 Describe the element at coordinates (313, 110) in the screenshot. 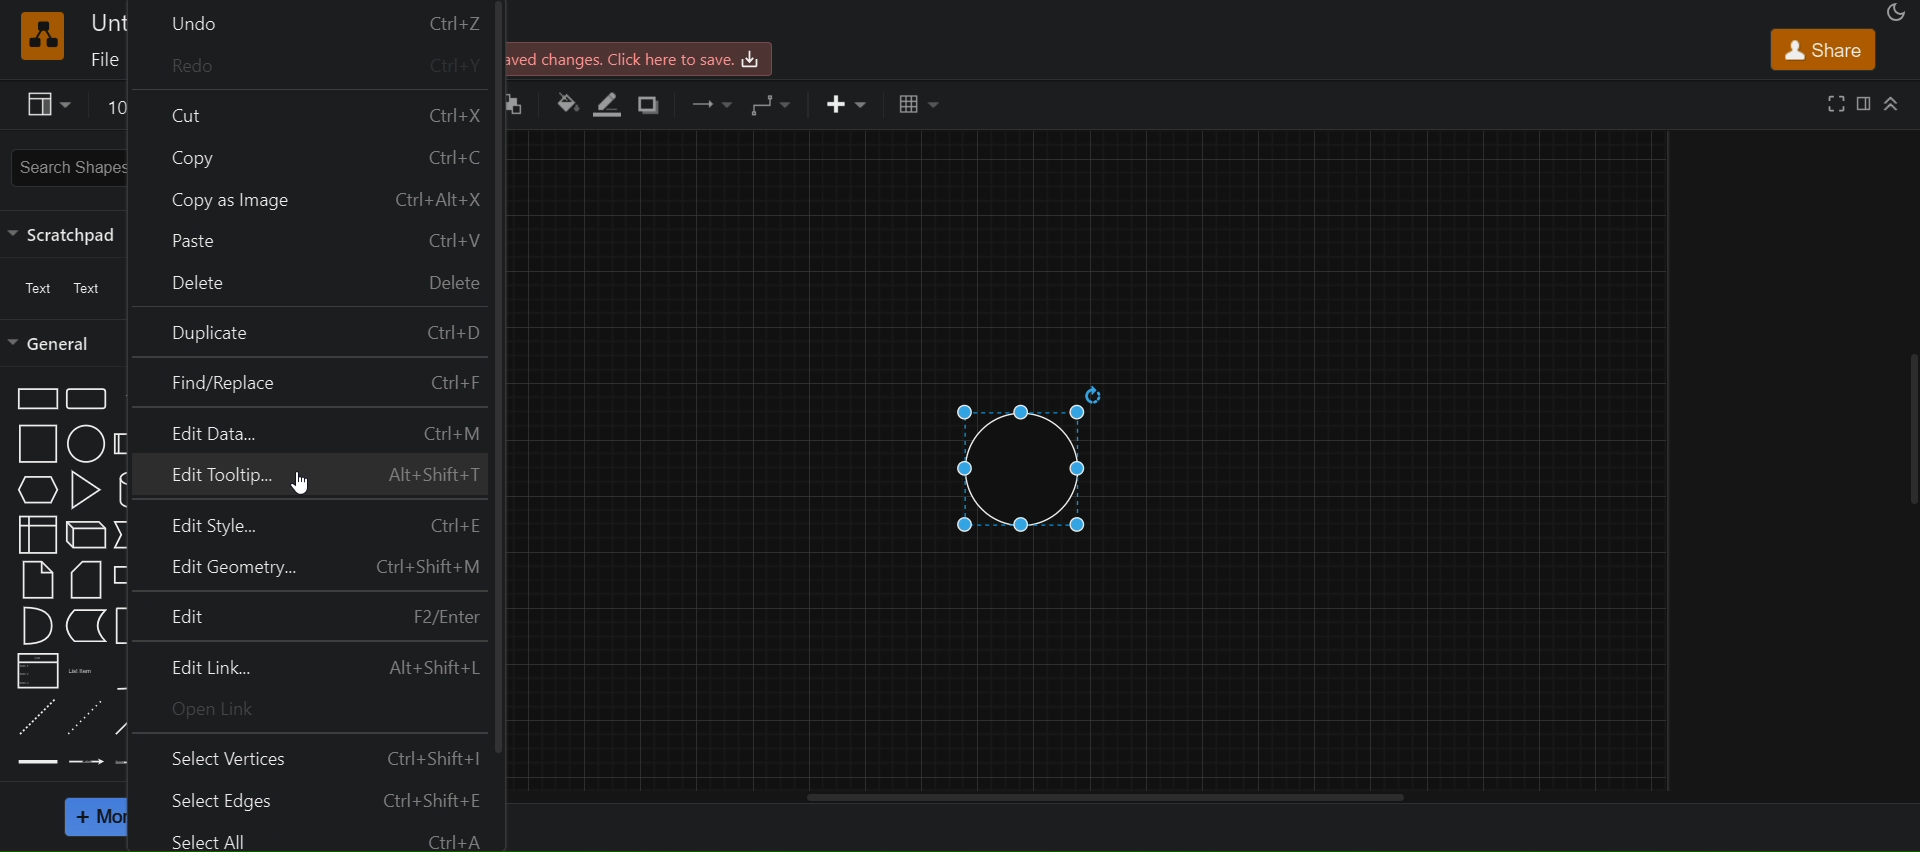

I see `cut` at that location.